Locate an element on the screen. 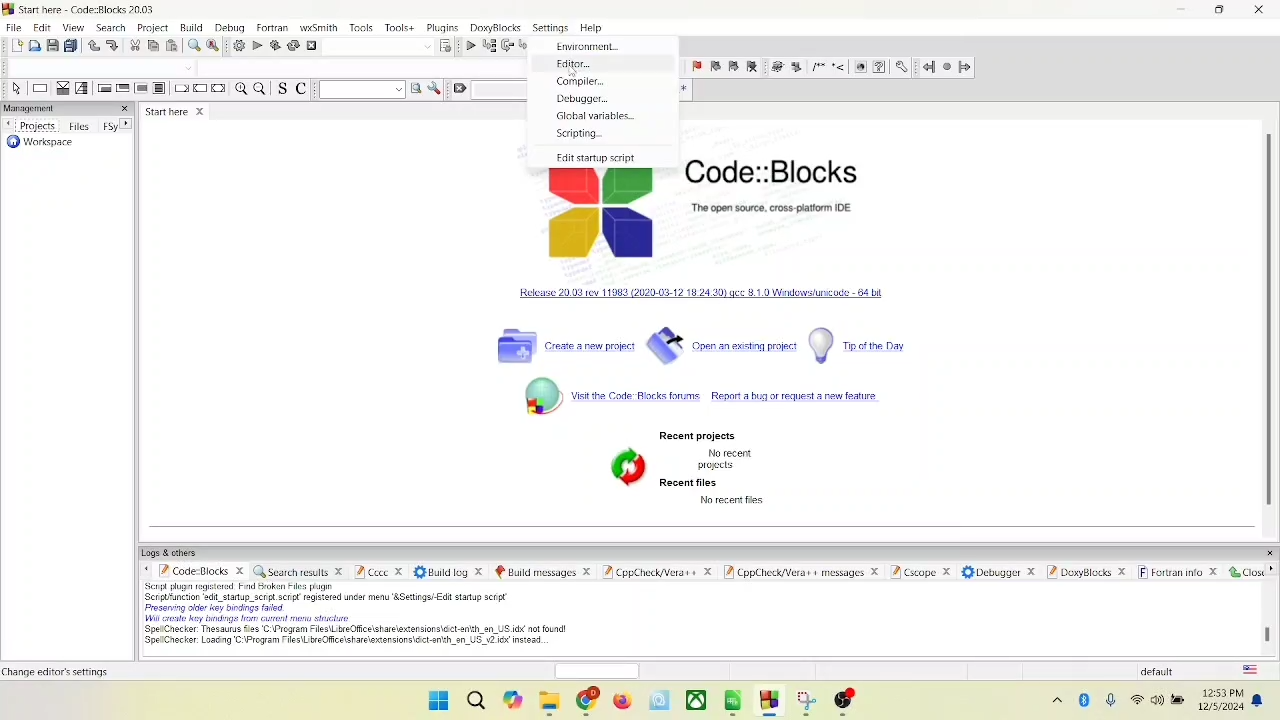  run to cursor is located at coordinates (486, 46).